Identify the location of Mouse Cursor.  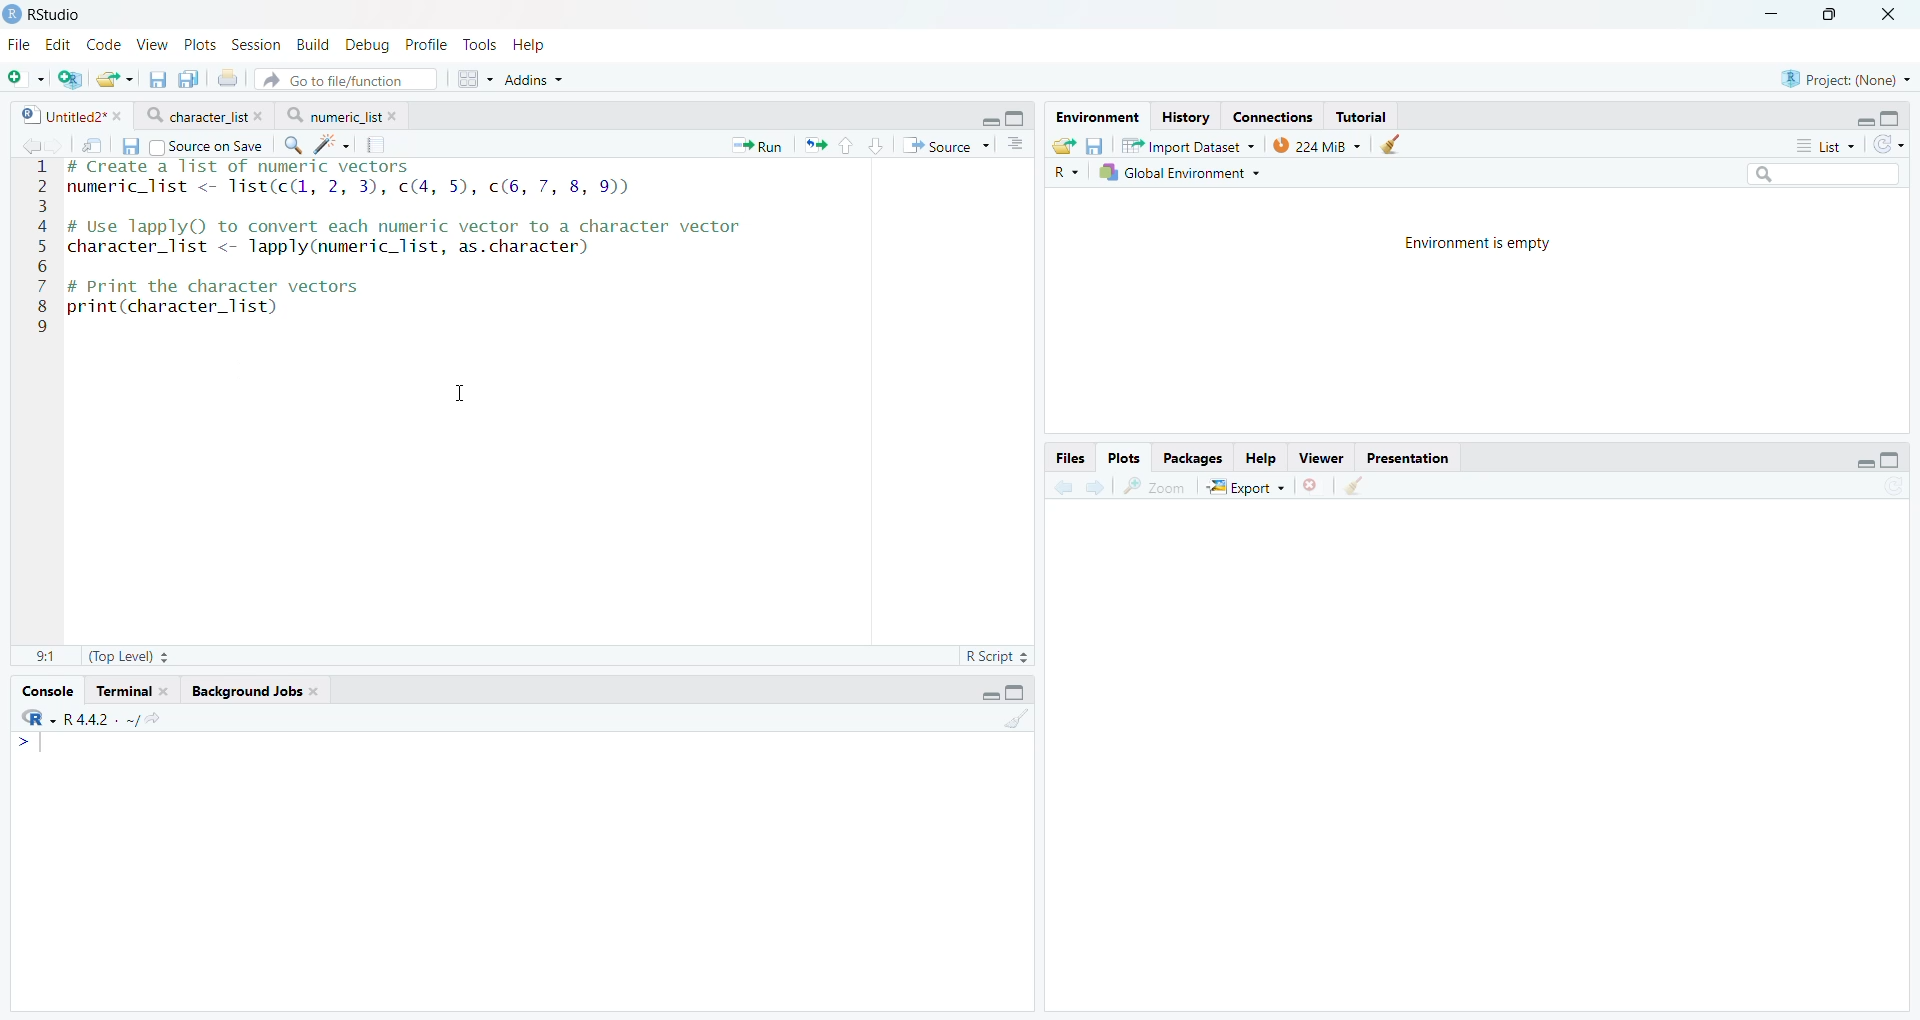
(462, 393).